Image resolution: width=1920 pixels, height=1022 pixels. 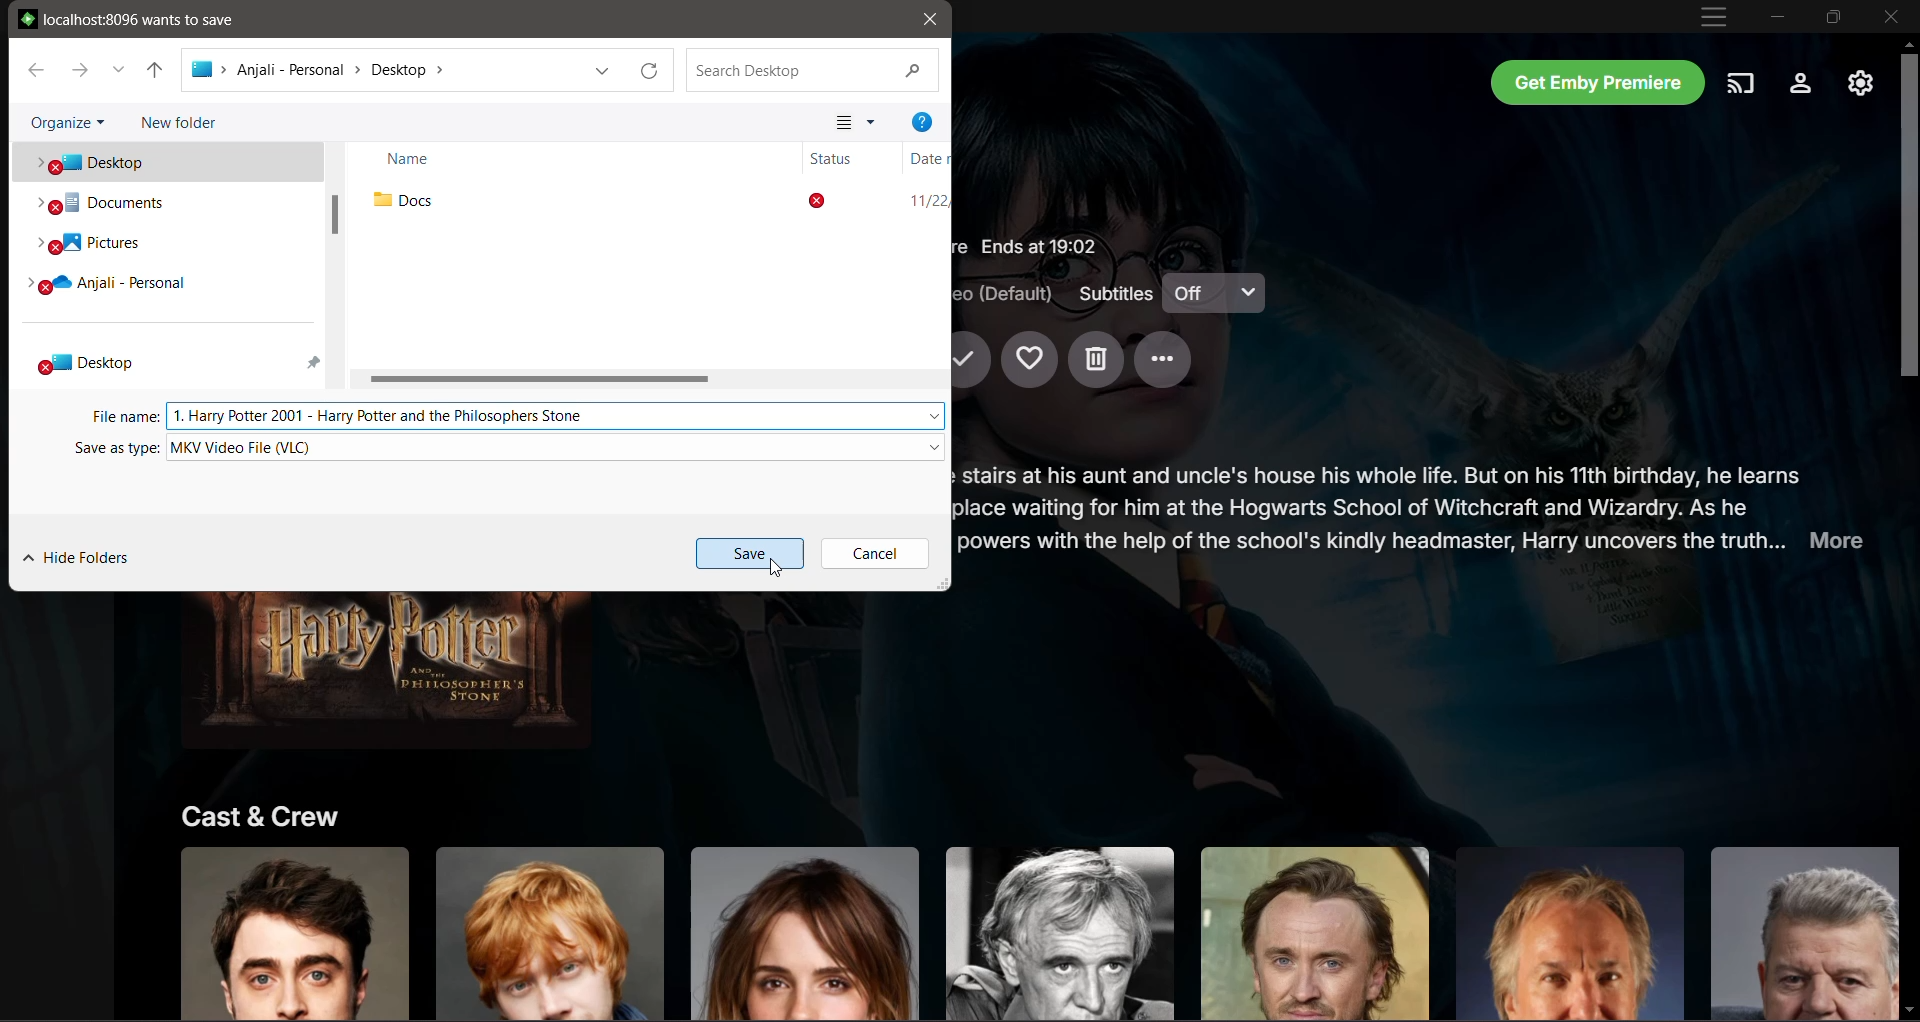 What do you see at coordinates (115, 416) in the screenshot?
I see `File Name` at bounding box center [115, 416].